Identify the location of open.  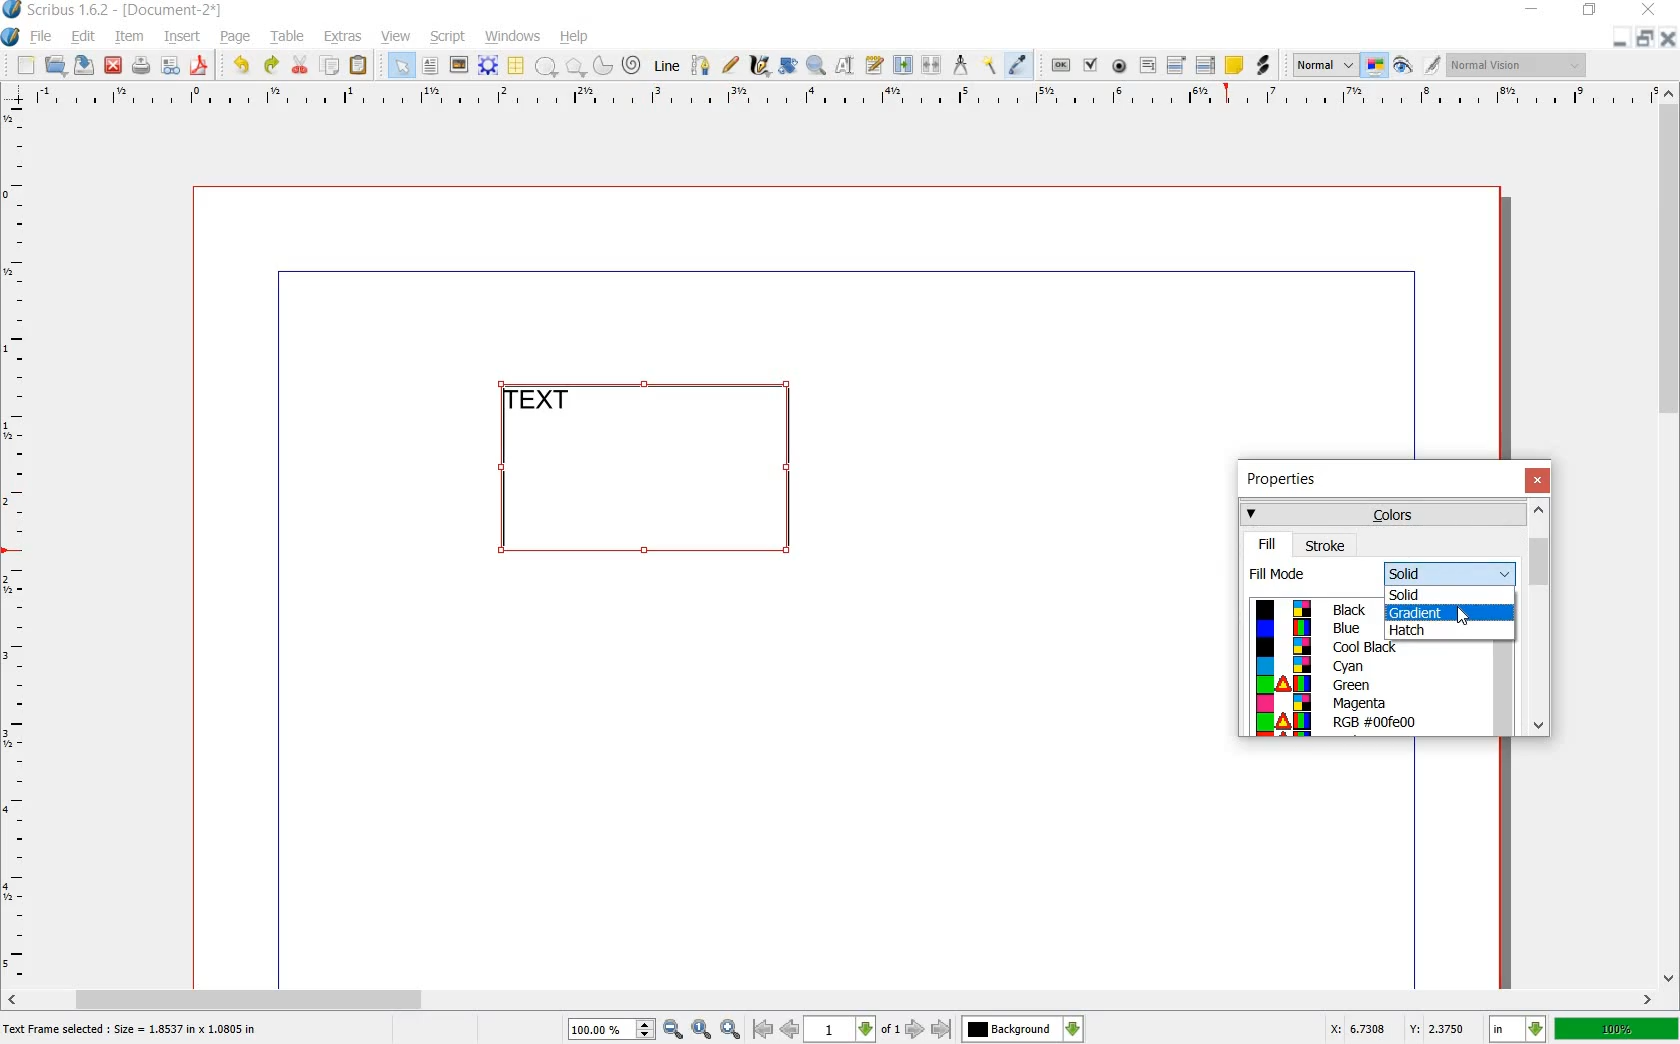
(58, 66).